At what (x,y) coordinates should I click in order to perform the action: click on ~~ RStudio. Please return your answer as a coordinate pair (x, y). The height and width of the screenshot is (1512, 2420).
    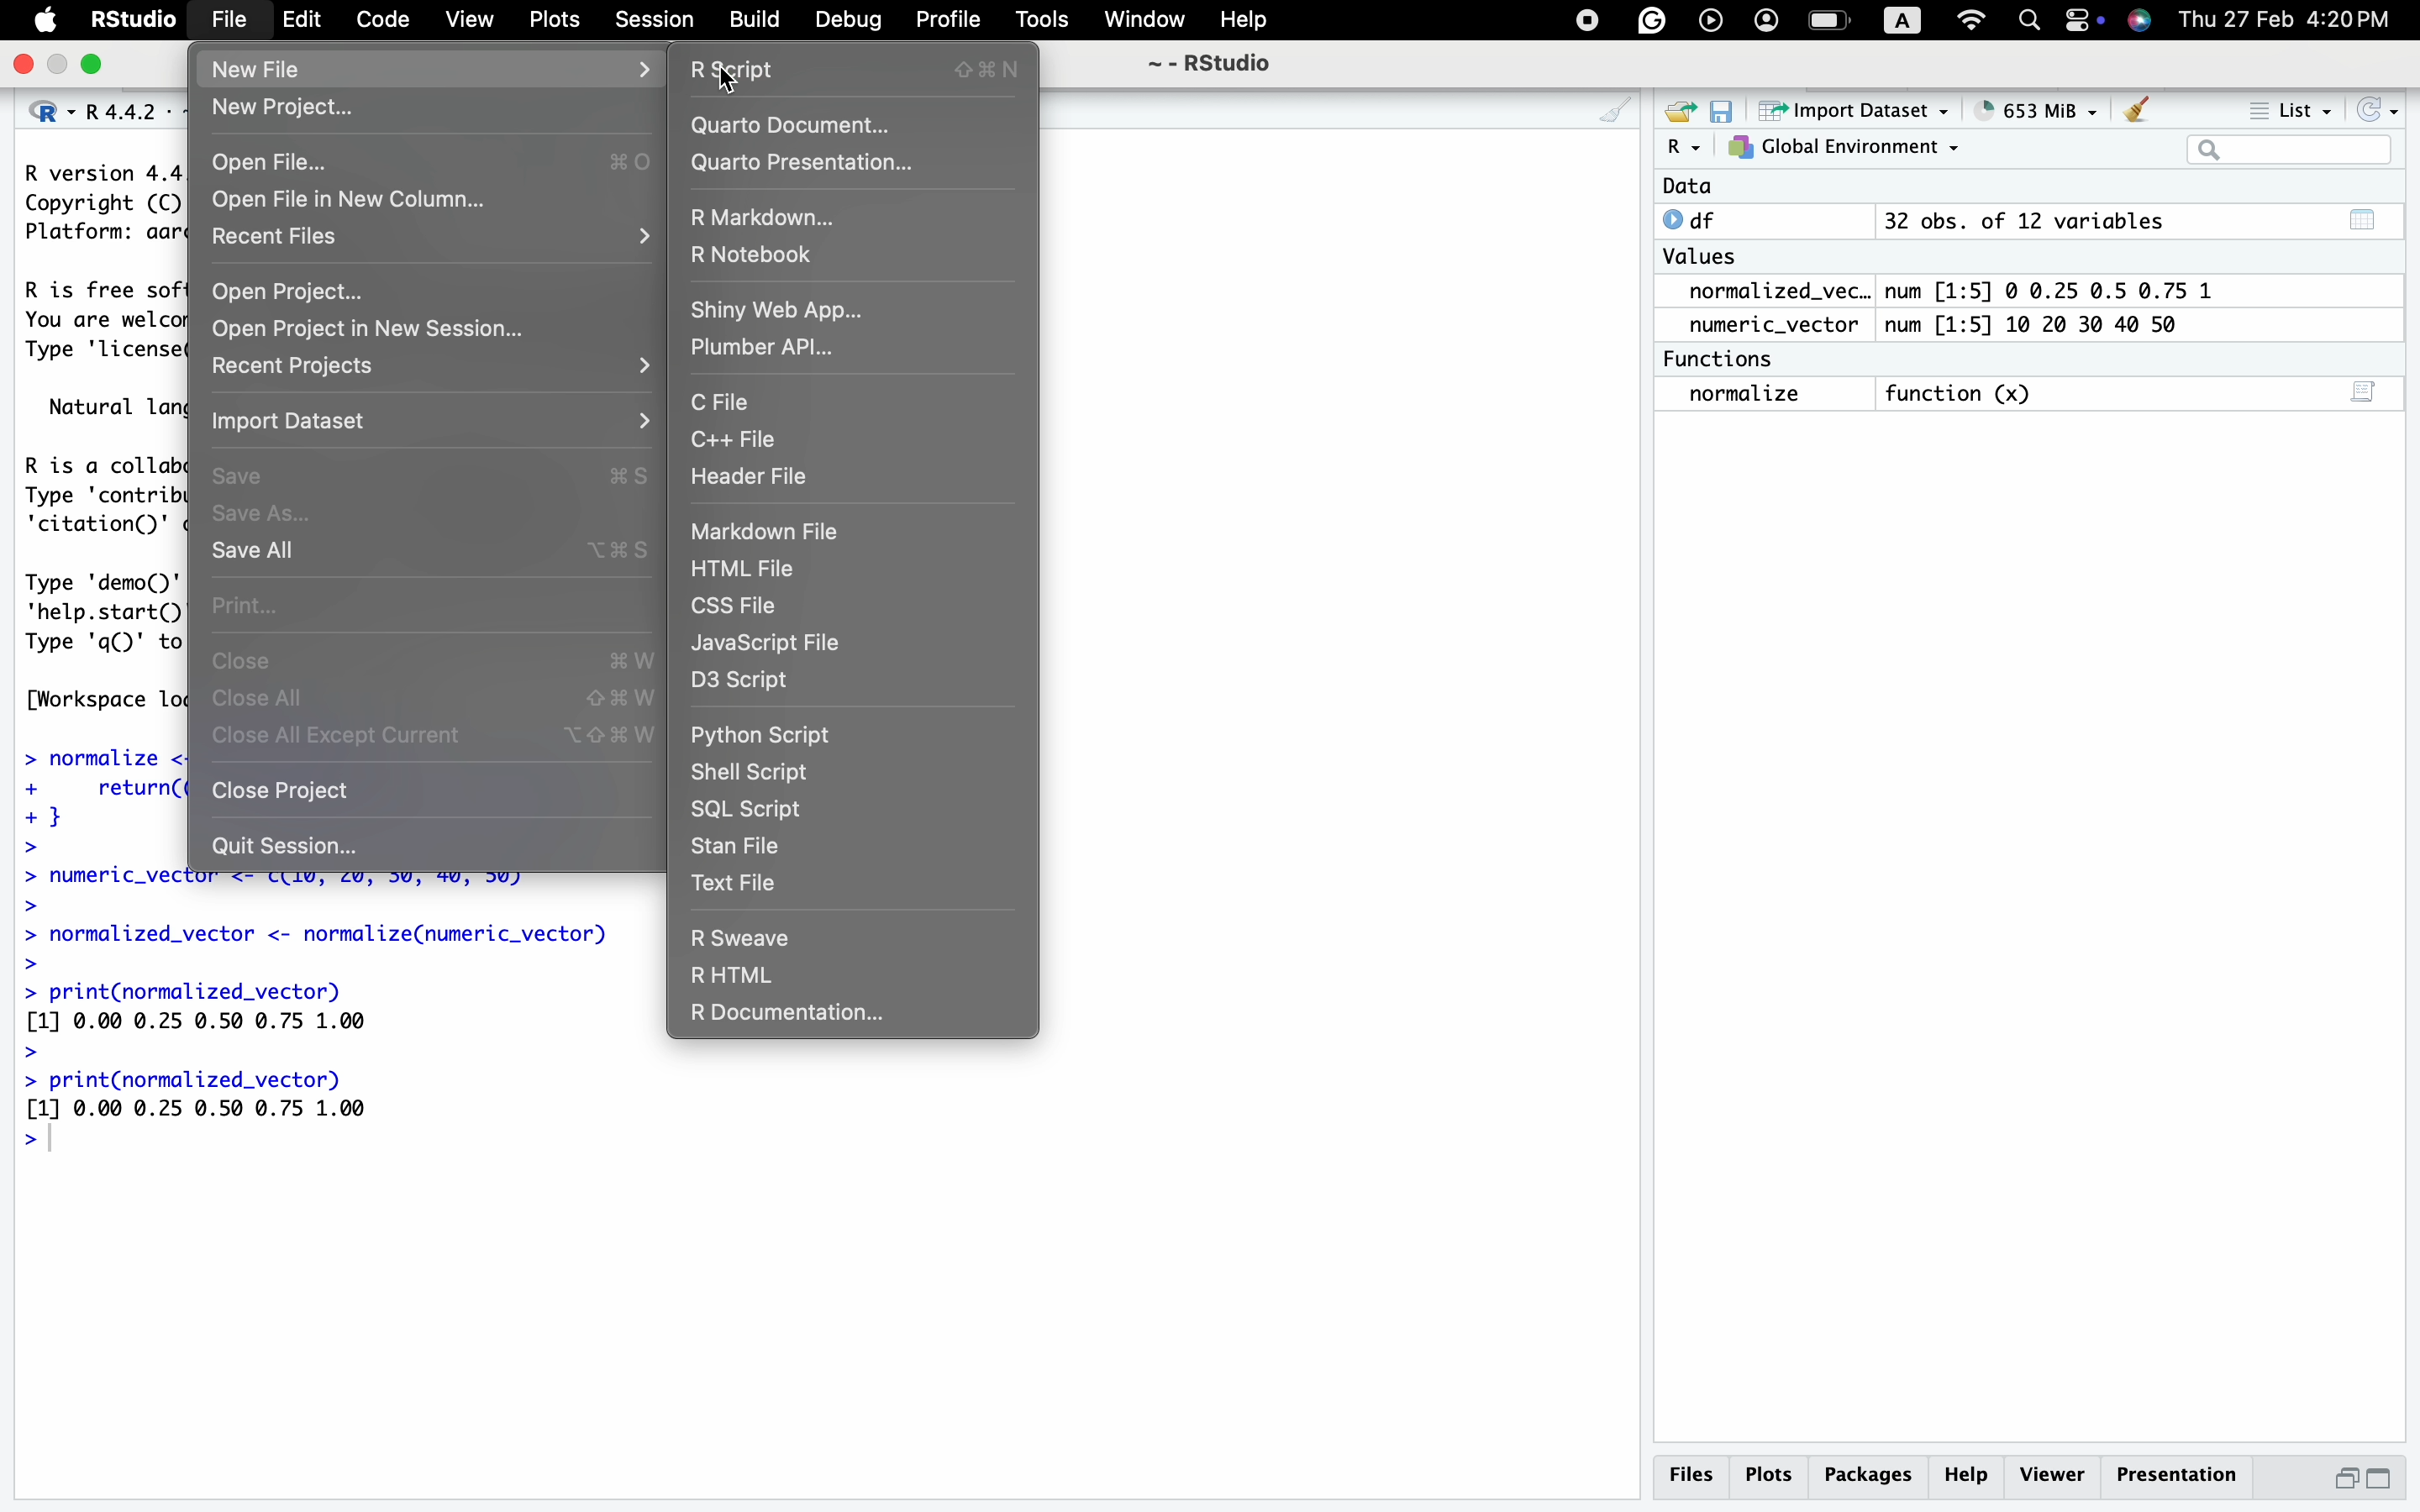
    Looking at the image, I should click on (1209, 69).